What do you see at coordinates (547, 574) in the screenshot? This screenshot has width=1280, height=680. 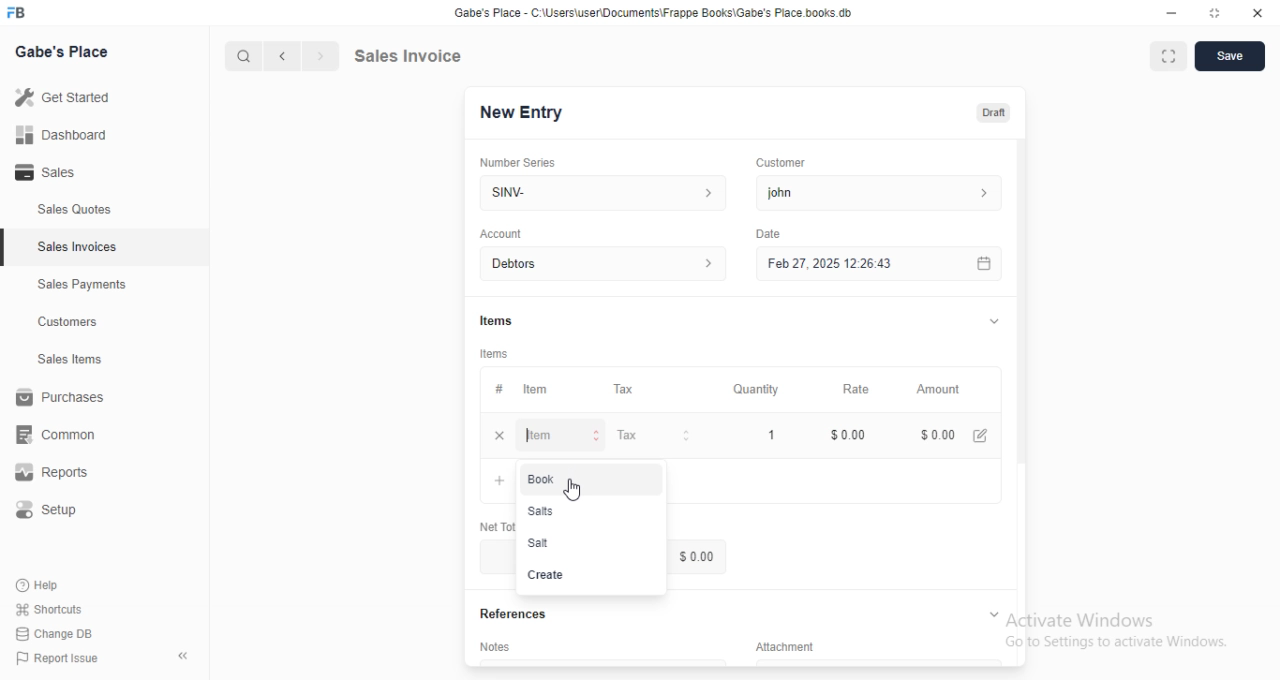 I see `Create` at bounding box center [547, 574].